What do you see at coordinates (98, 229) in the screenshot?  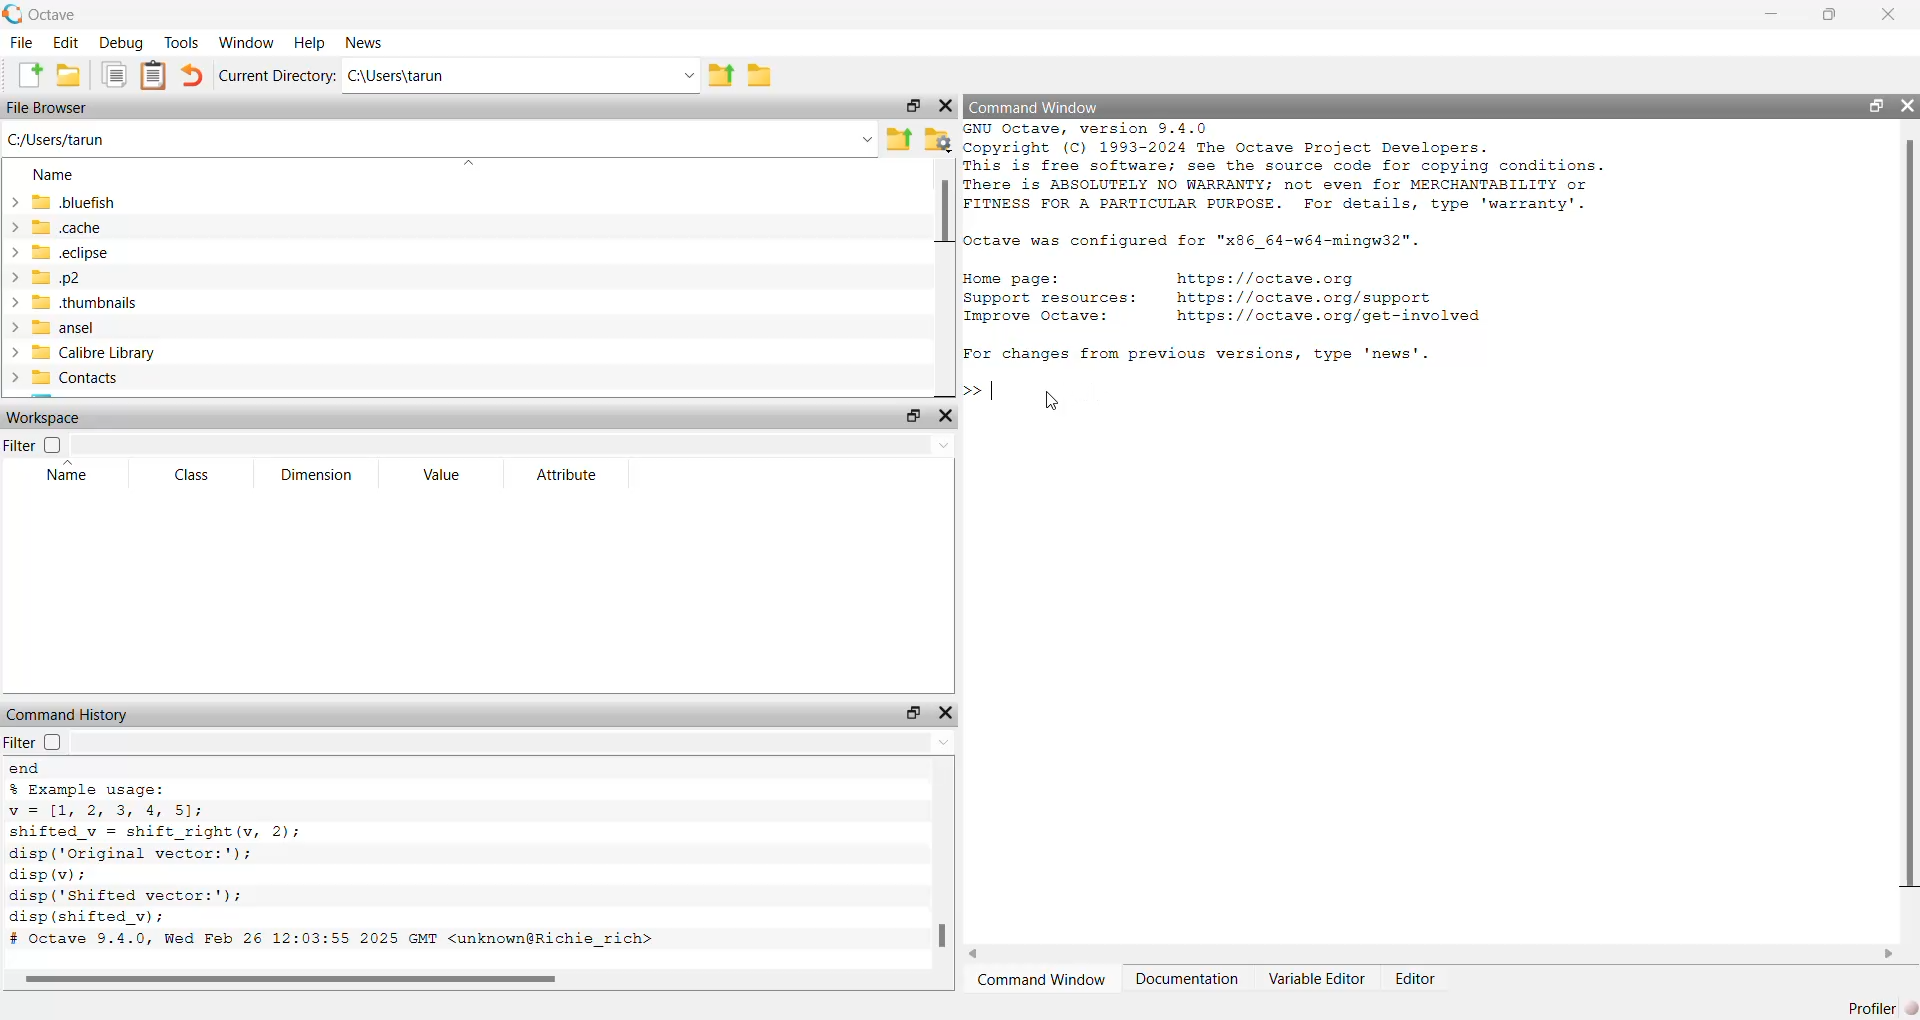 I see `.cache` at bounding box center [98, 229].